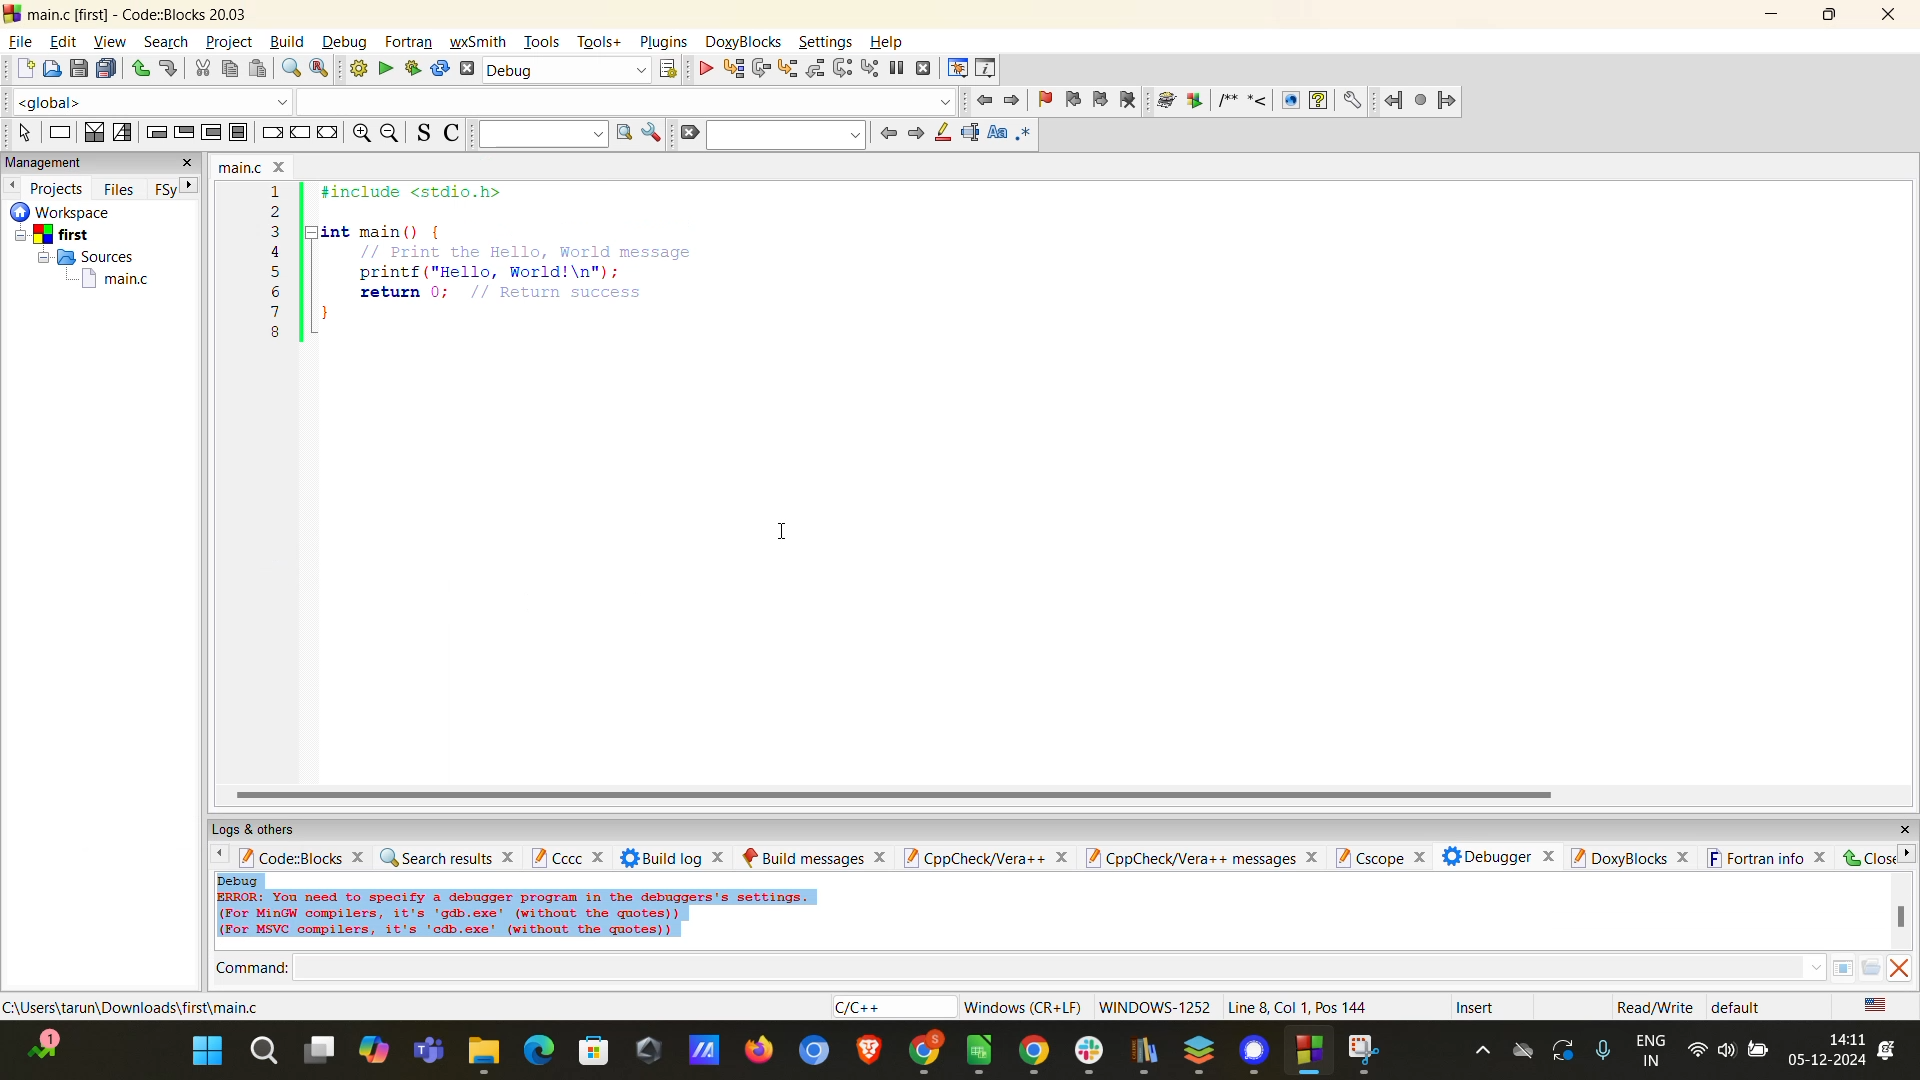 The image size is (1920, 1080). Describe the element at coordinates (1011, 103) in the screenshot. I see `jump forward` at that location.